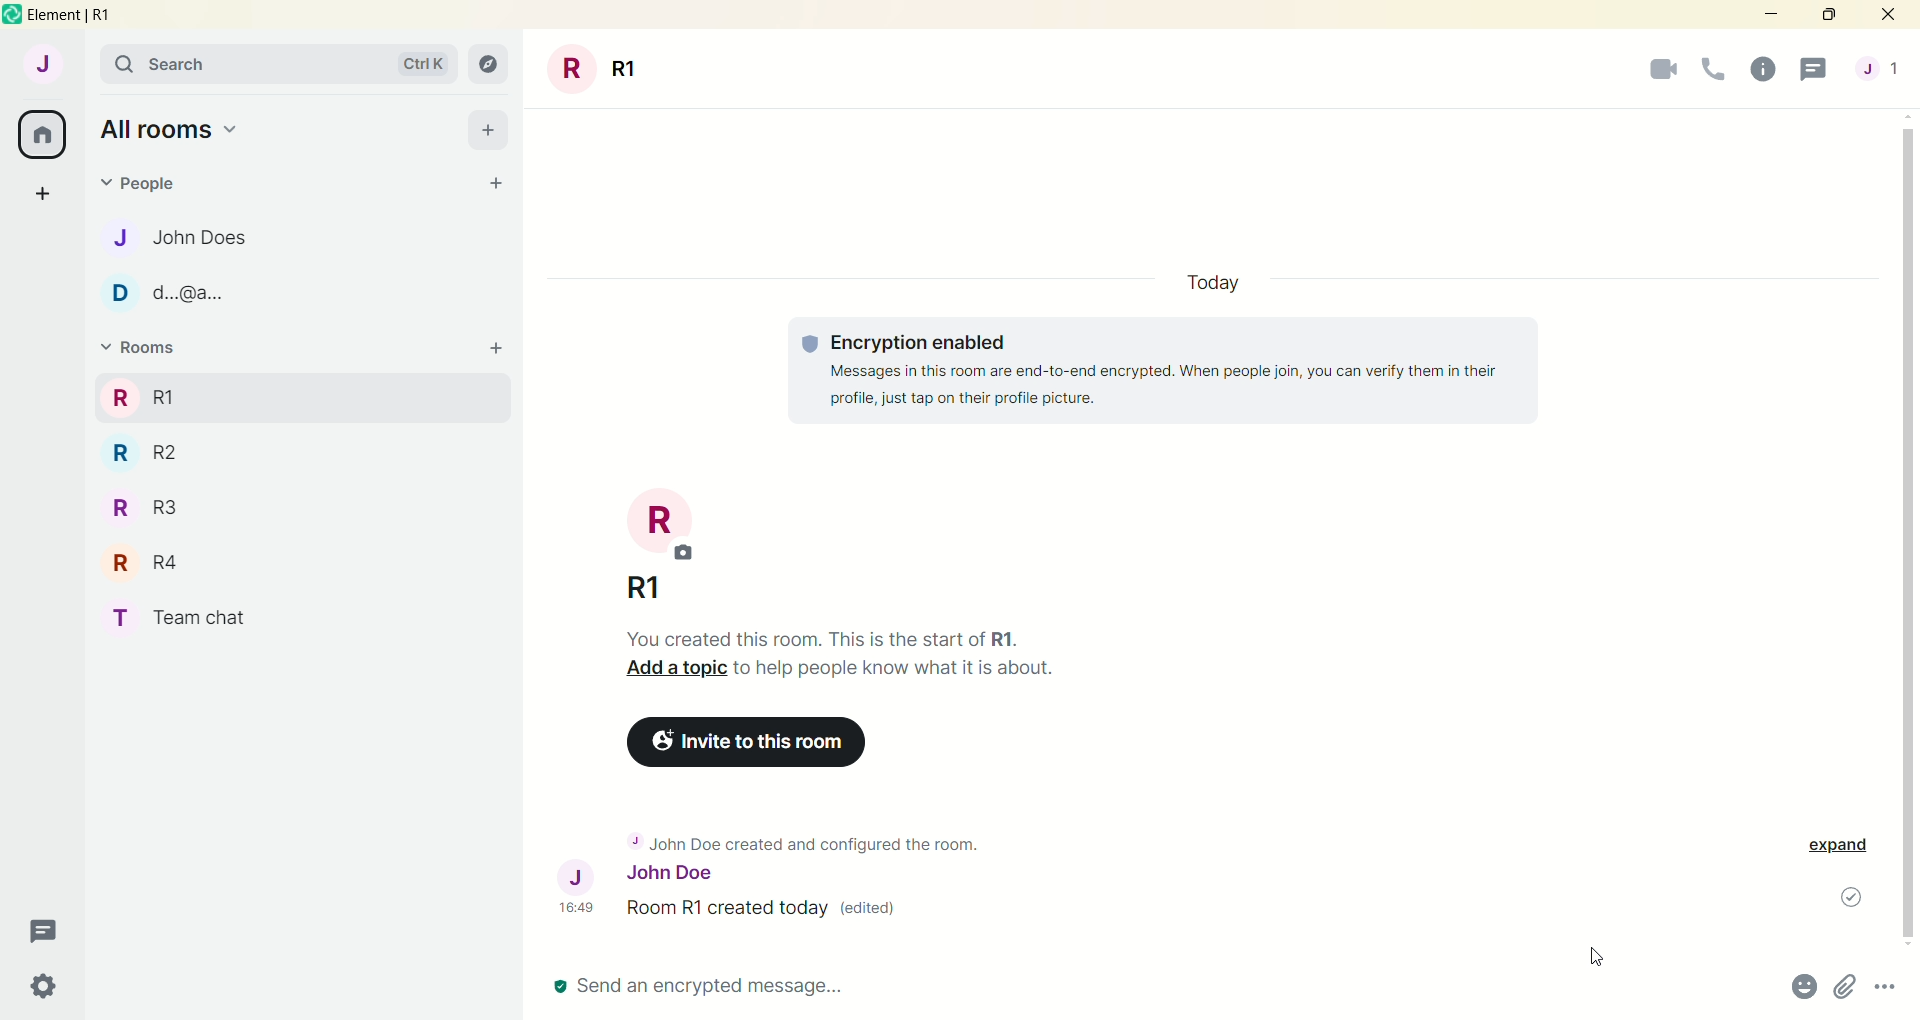 The height and width of the screenshot is (1020, 1920). What do you see at coordinates (1762, 71) in the screenshot?
I see `room info` at bounding box center [1762, 71].